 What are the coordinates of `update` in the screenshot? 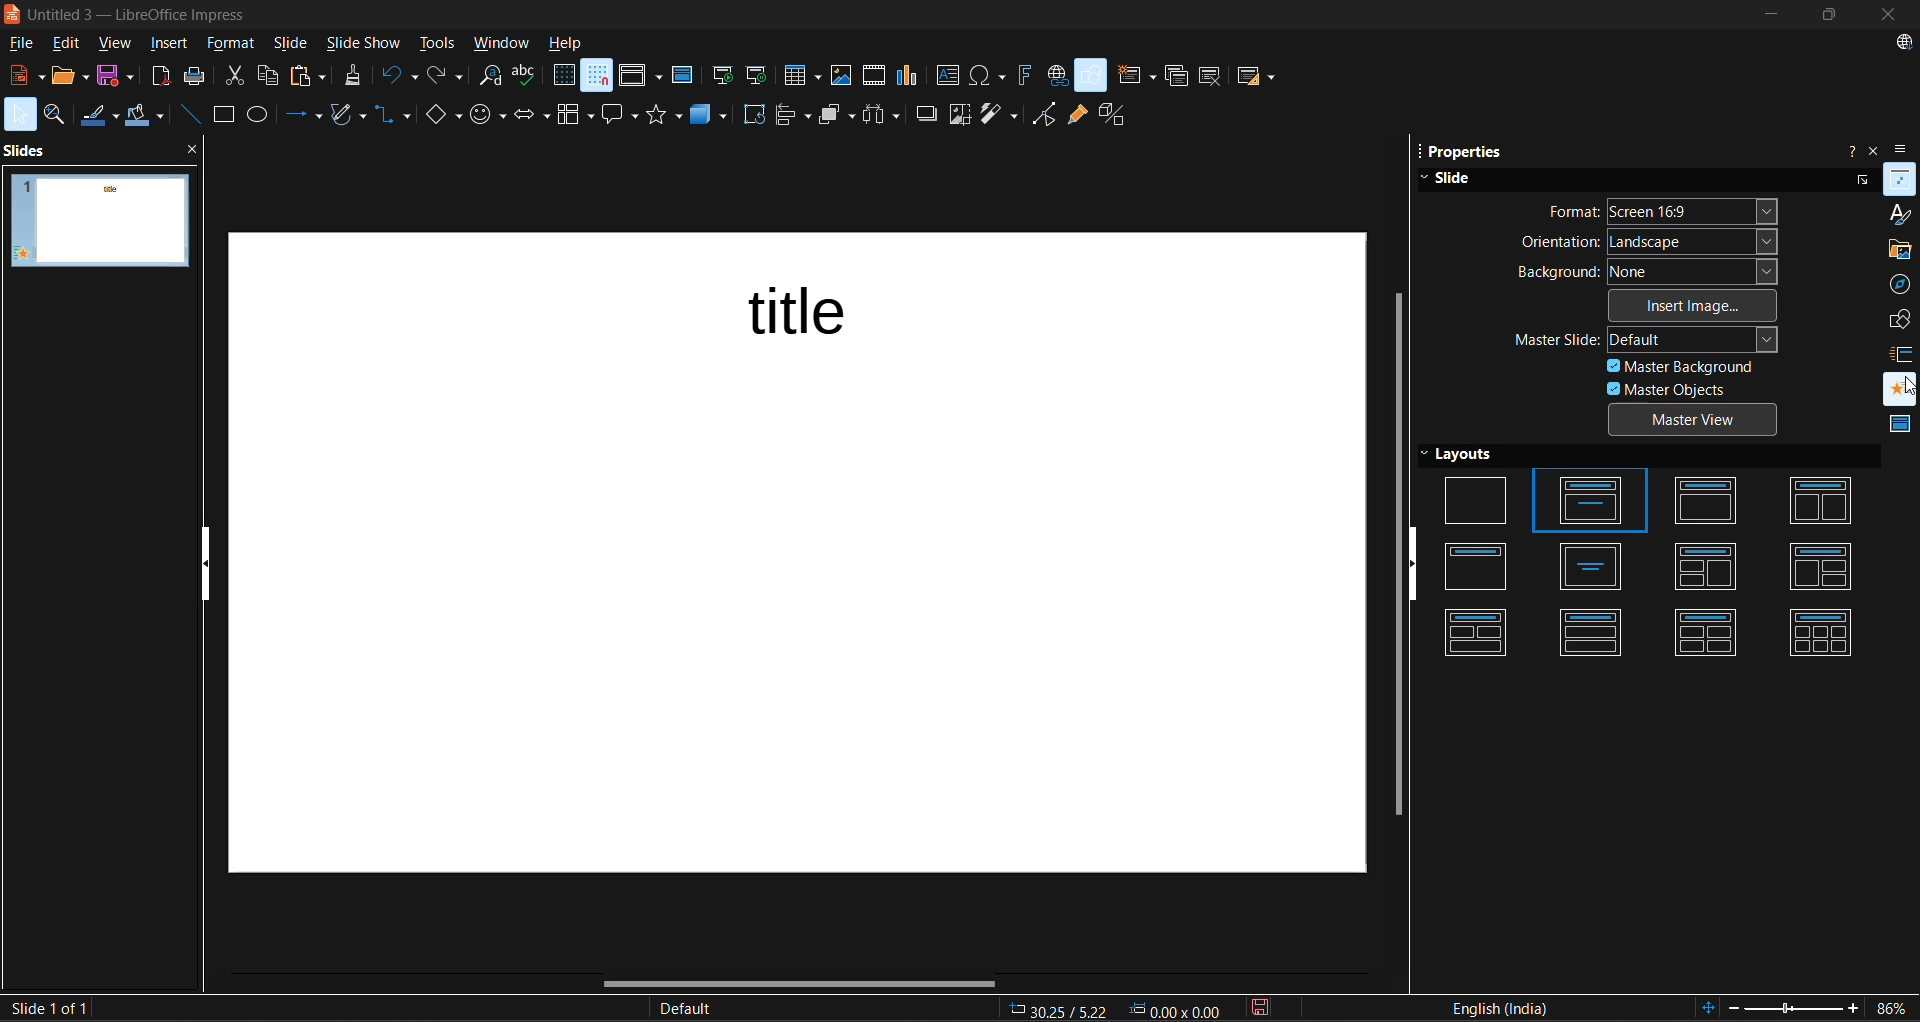 It's located at (1907, 45).